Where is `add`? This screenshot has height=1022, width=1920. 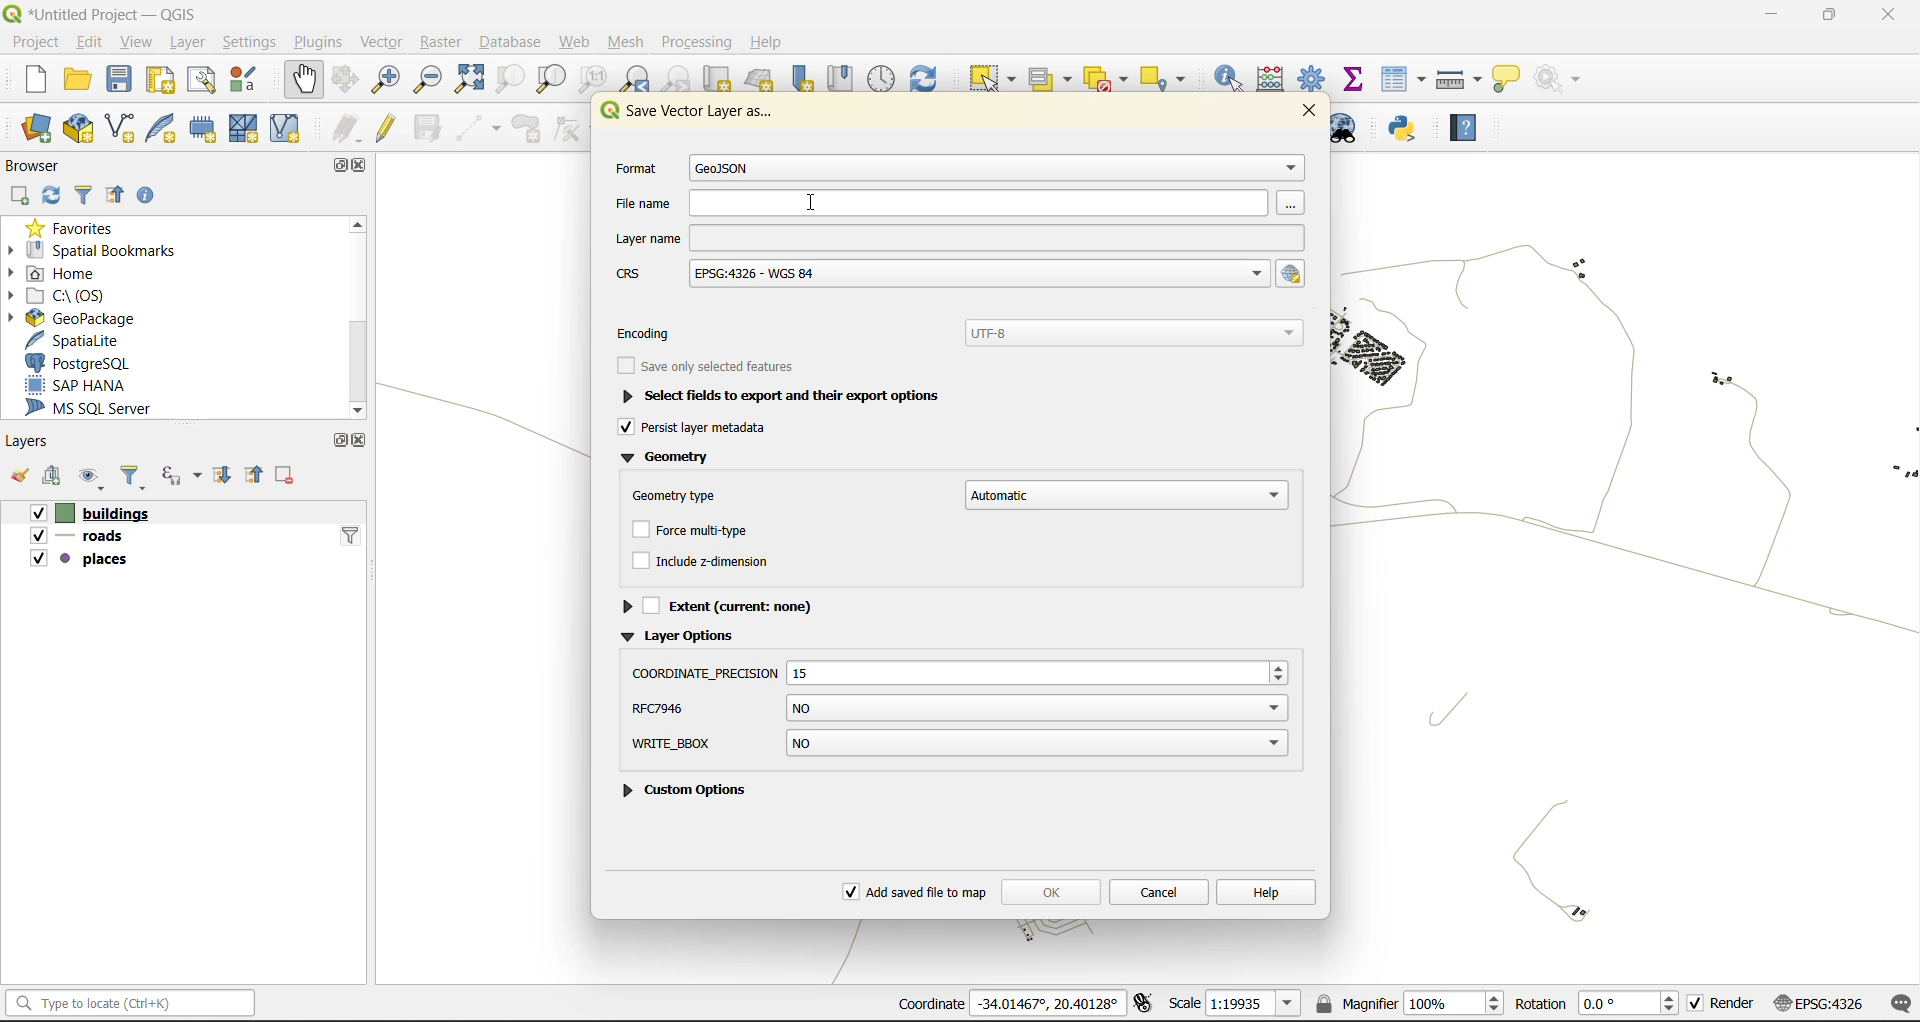 add is located at coordinates (23, 193).